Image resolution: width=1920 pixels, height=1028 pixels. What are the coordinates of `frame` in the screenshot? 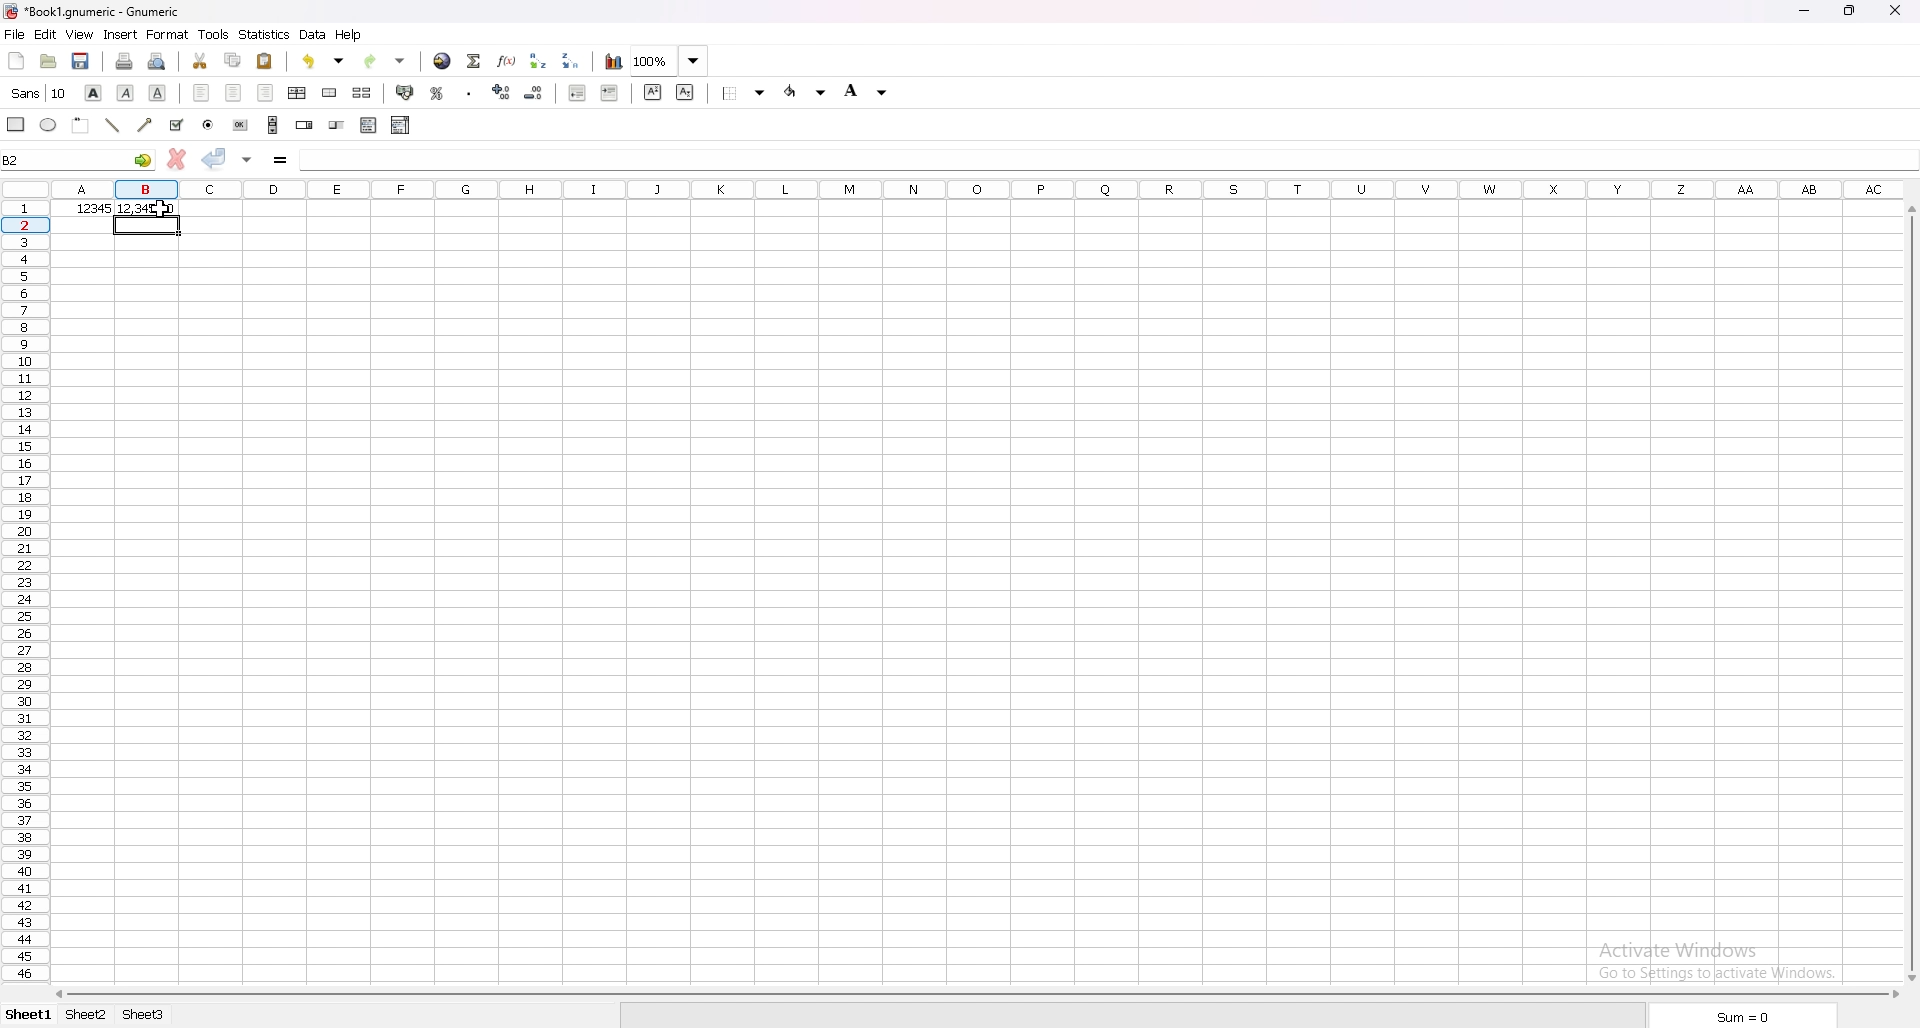 It's located at (81, 126).